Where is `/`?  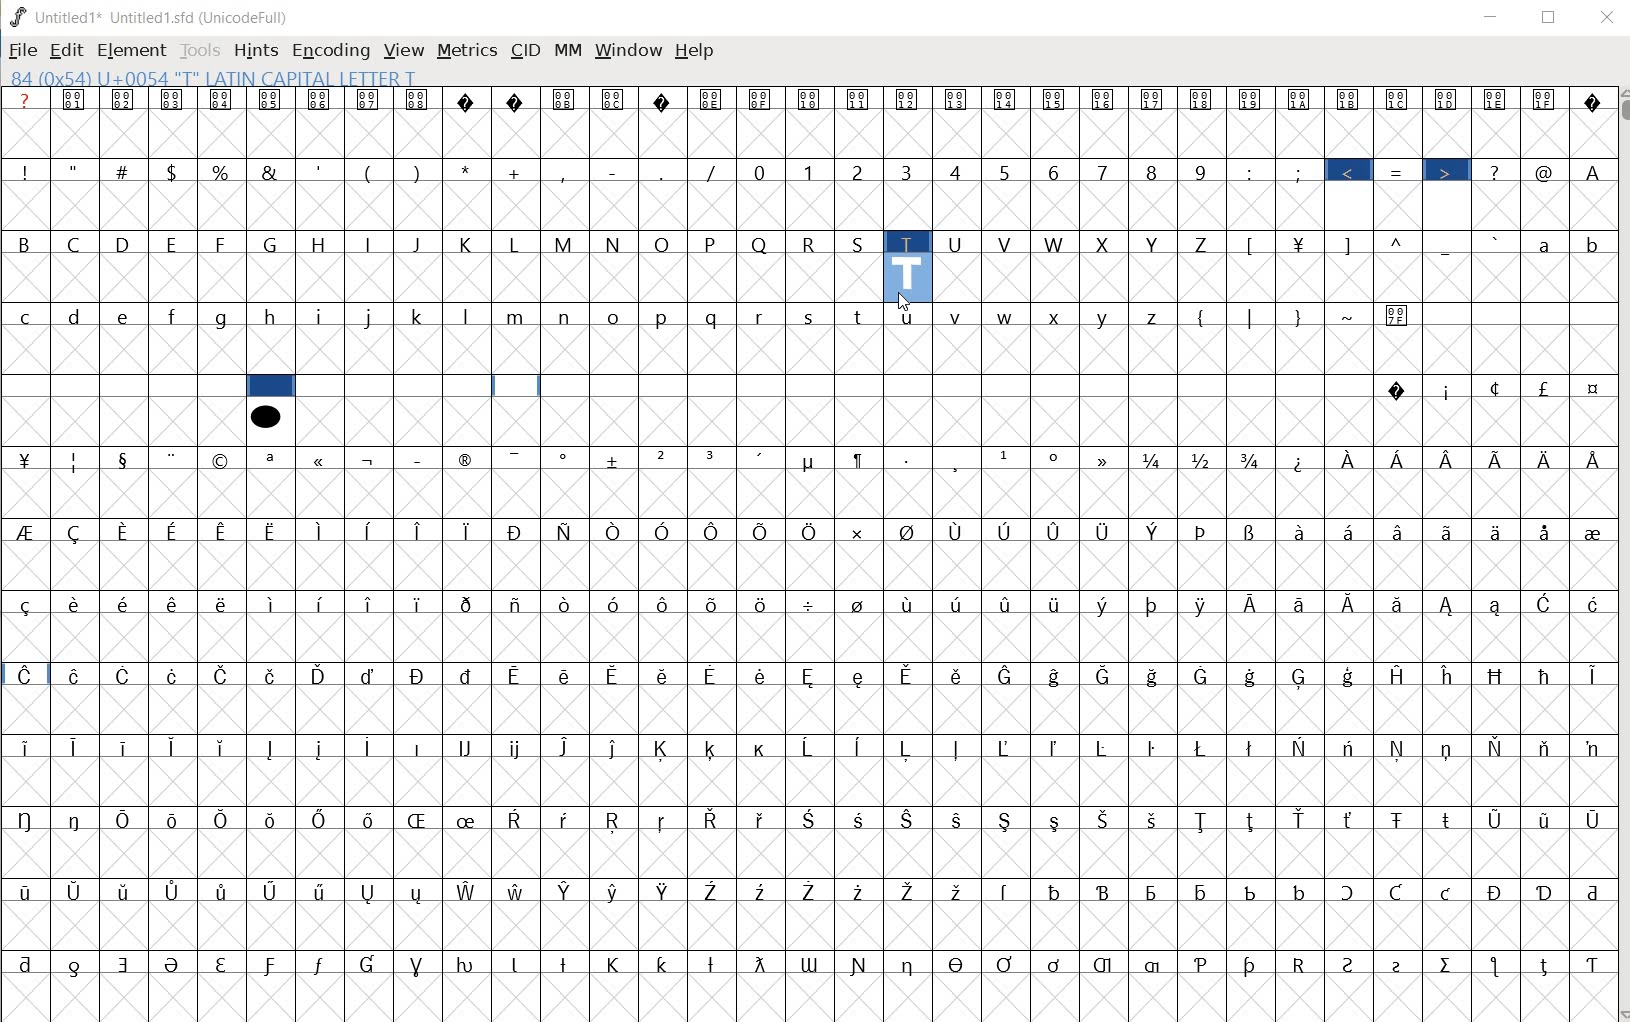
/ is located at coordinates (713, 172).